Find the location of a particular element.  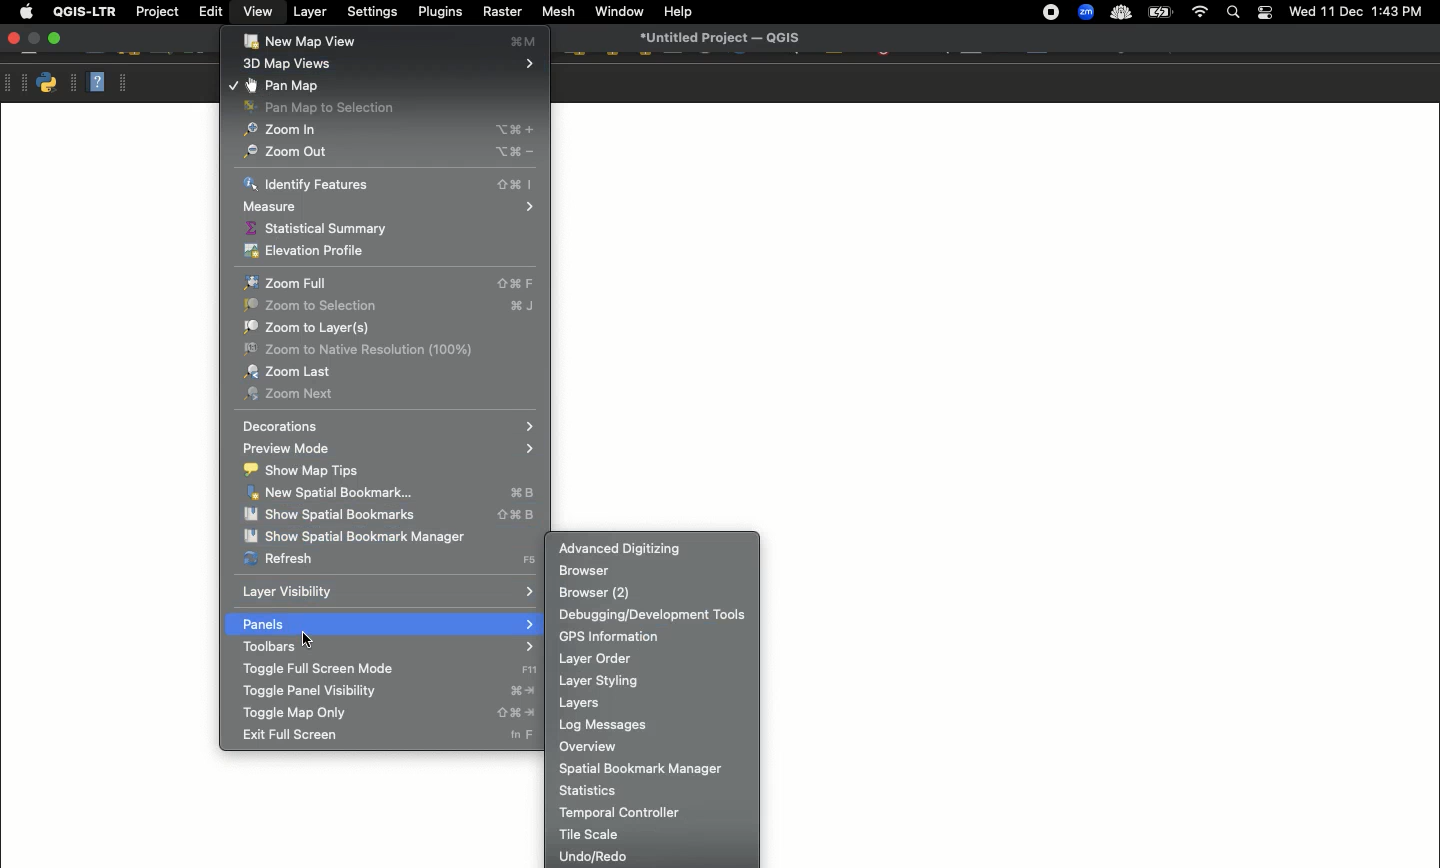

Pan map to selection is located at coordinates (379, 107).